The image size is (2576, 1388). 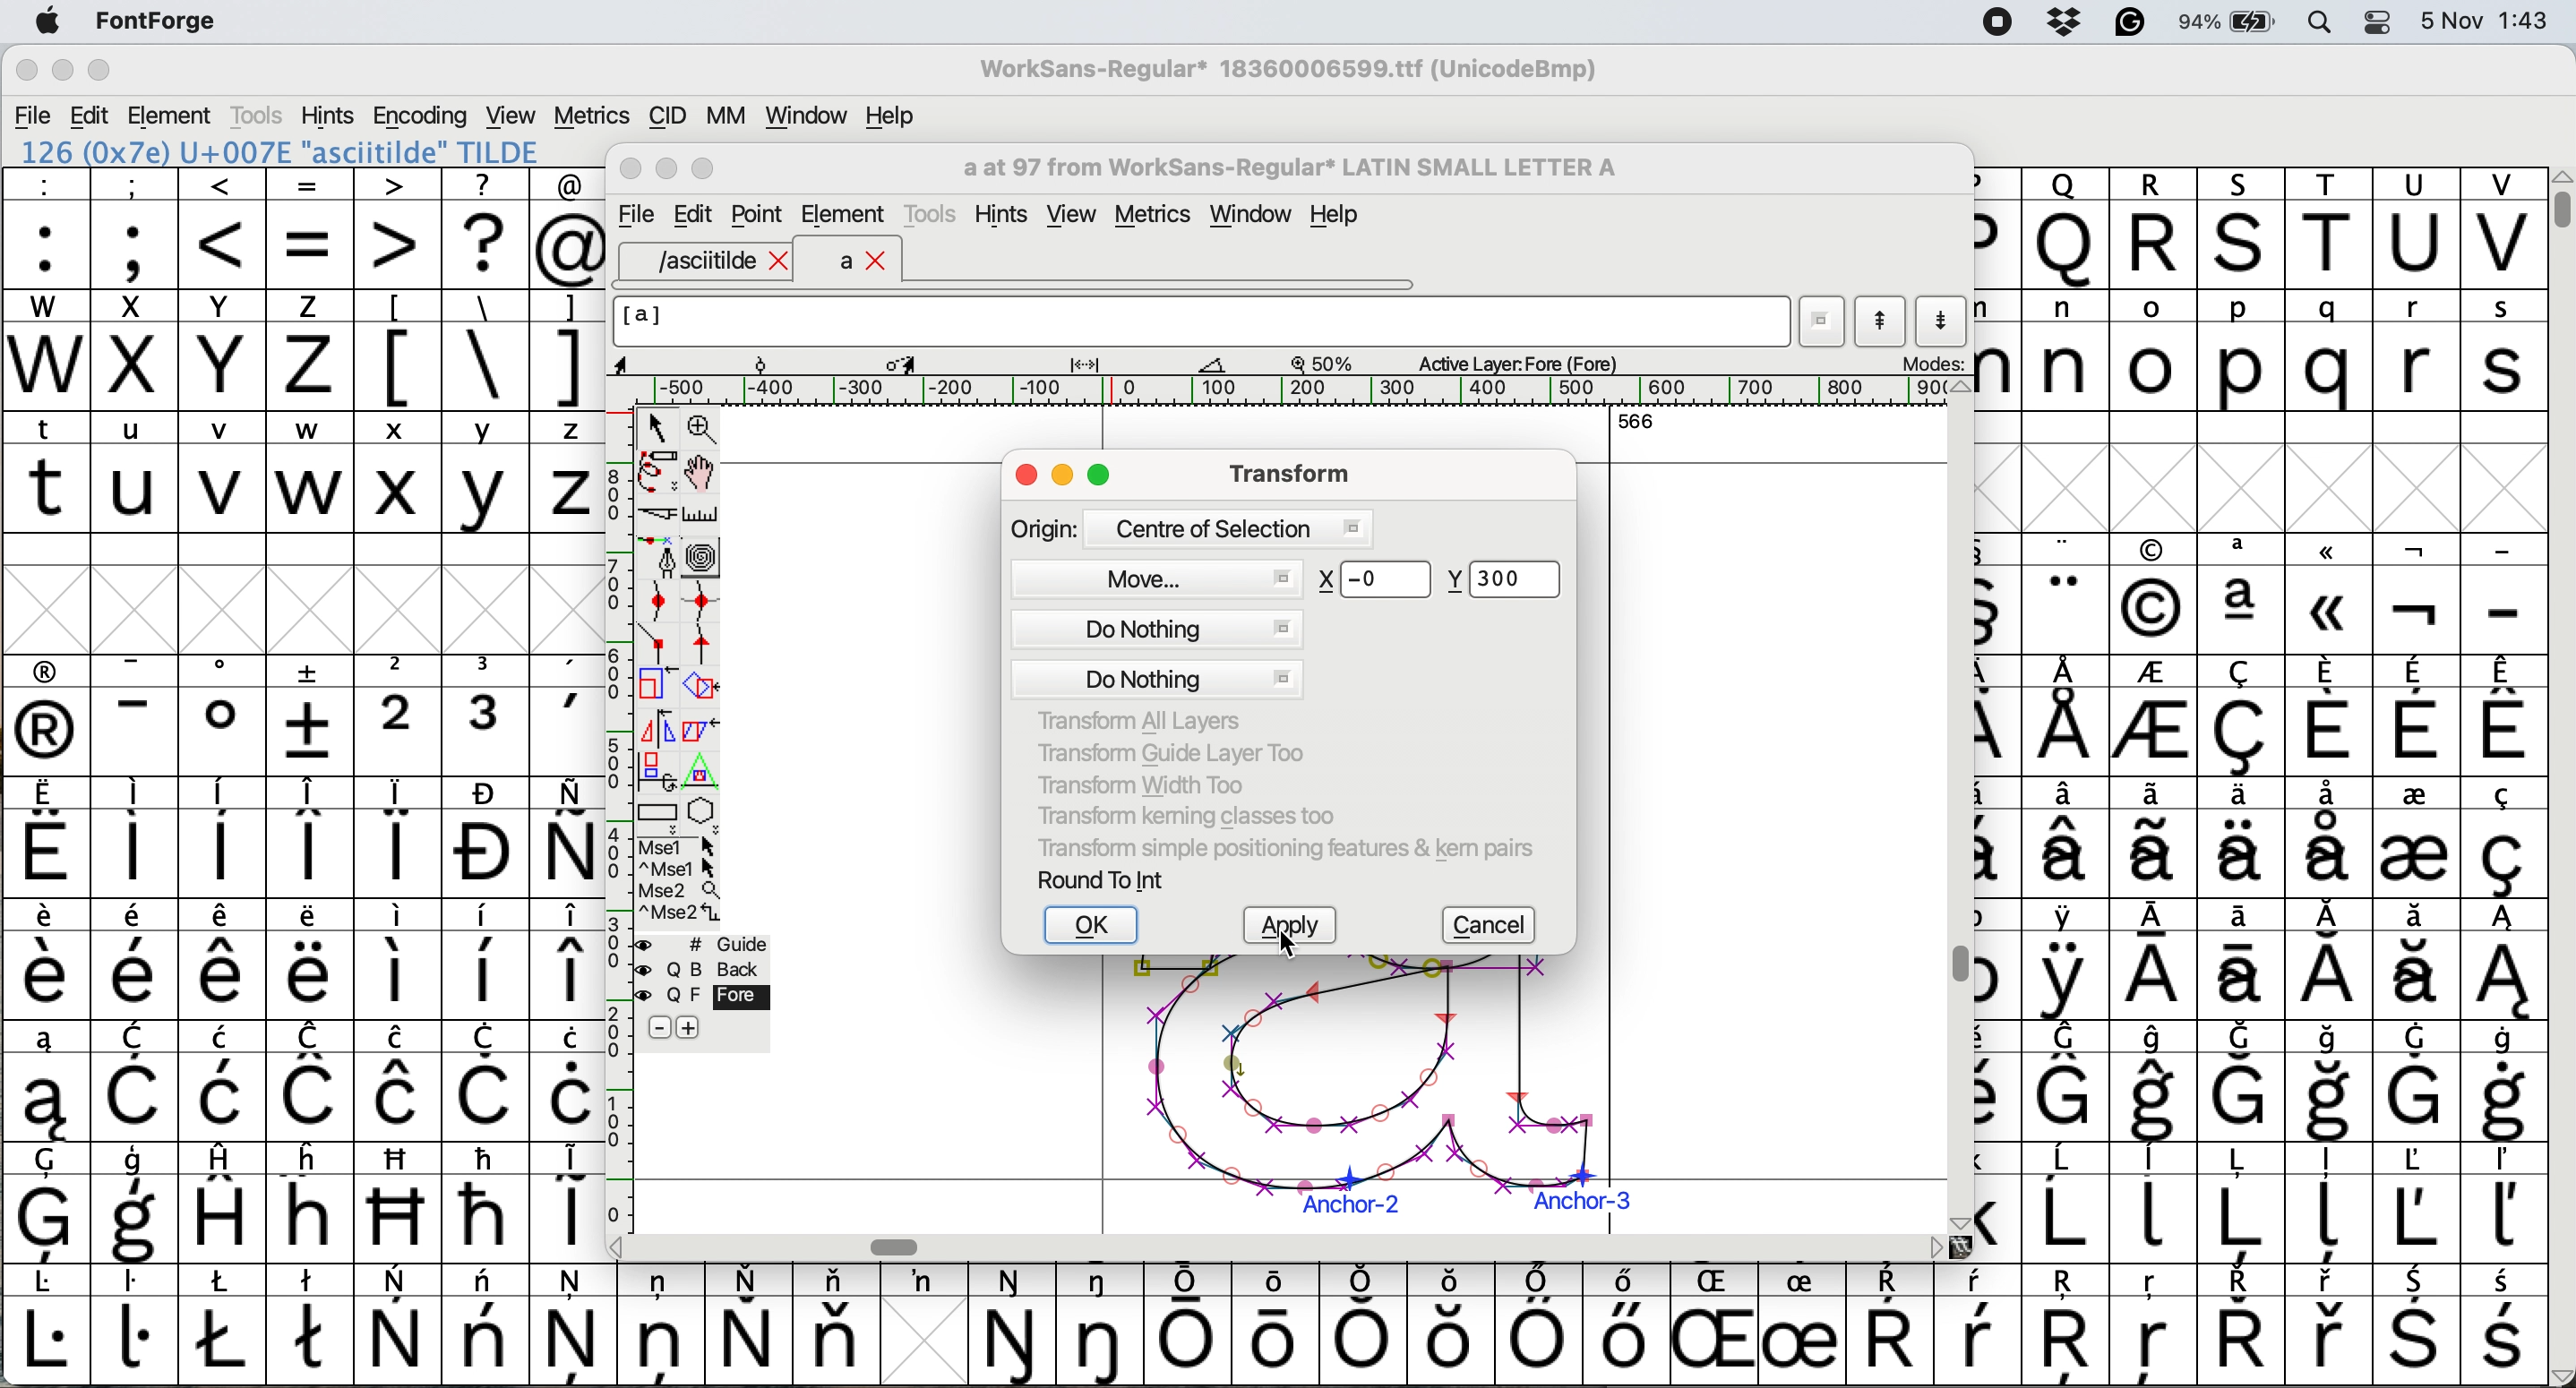 I want to click on metrics, so click(x=591, y=116).